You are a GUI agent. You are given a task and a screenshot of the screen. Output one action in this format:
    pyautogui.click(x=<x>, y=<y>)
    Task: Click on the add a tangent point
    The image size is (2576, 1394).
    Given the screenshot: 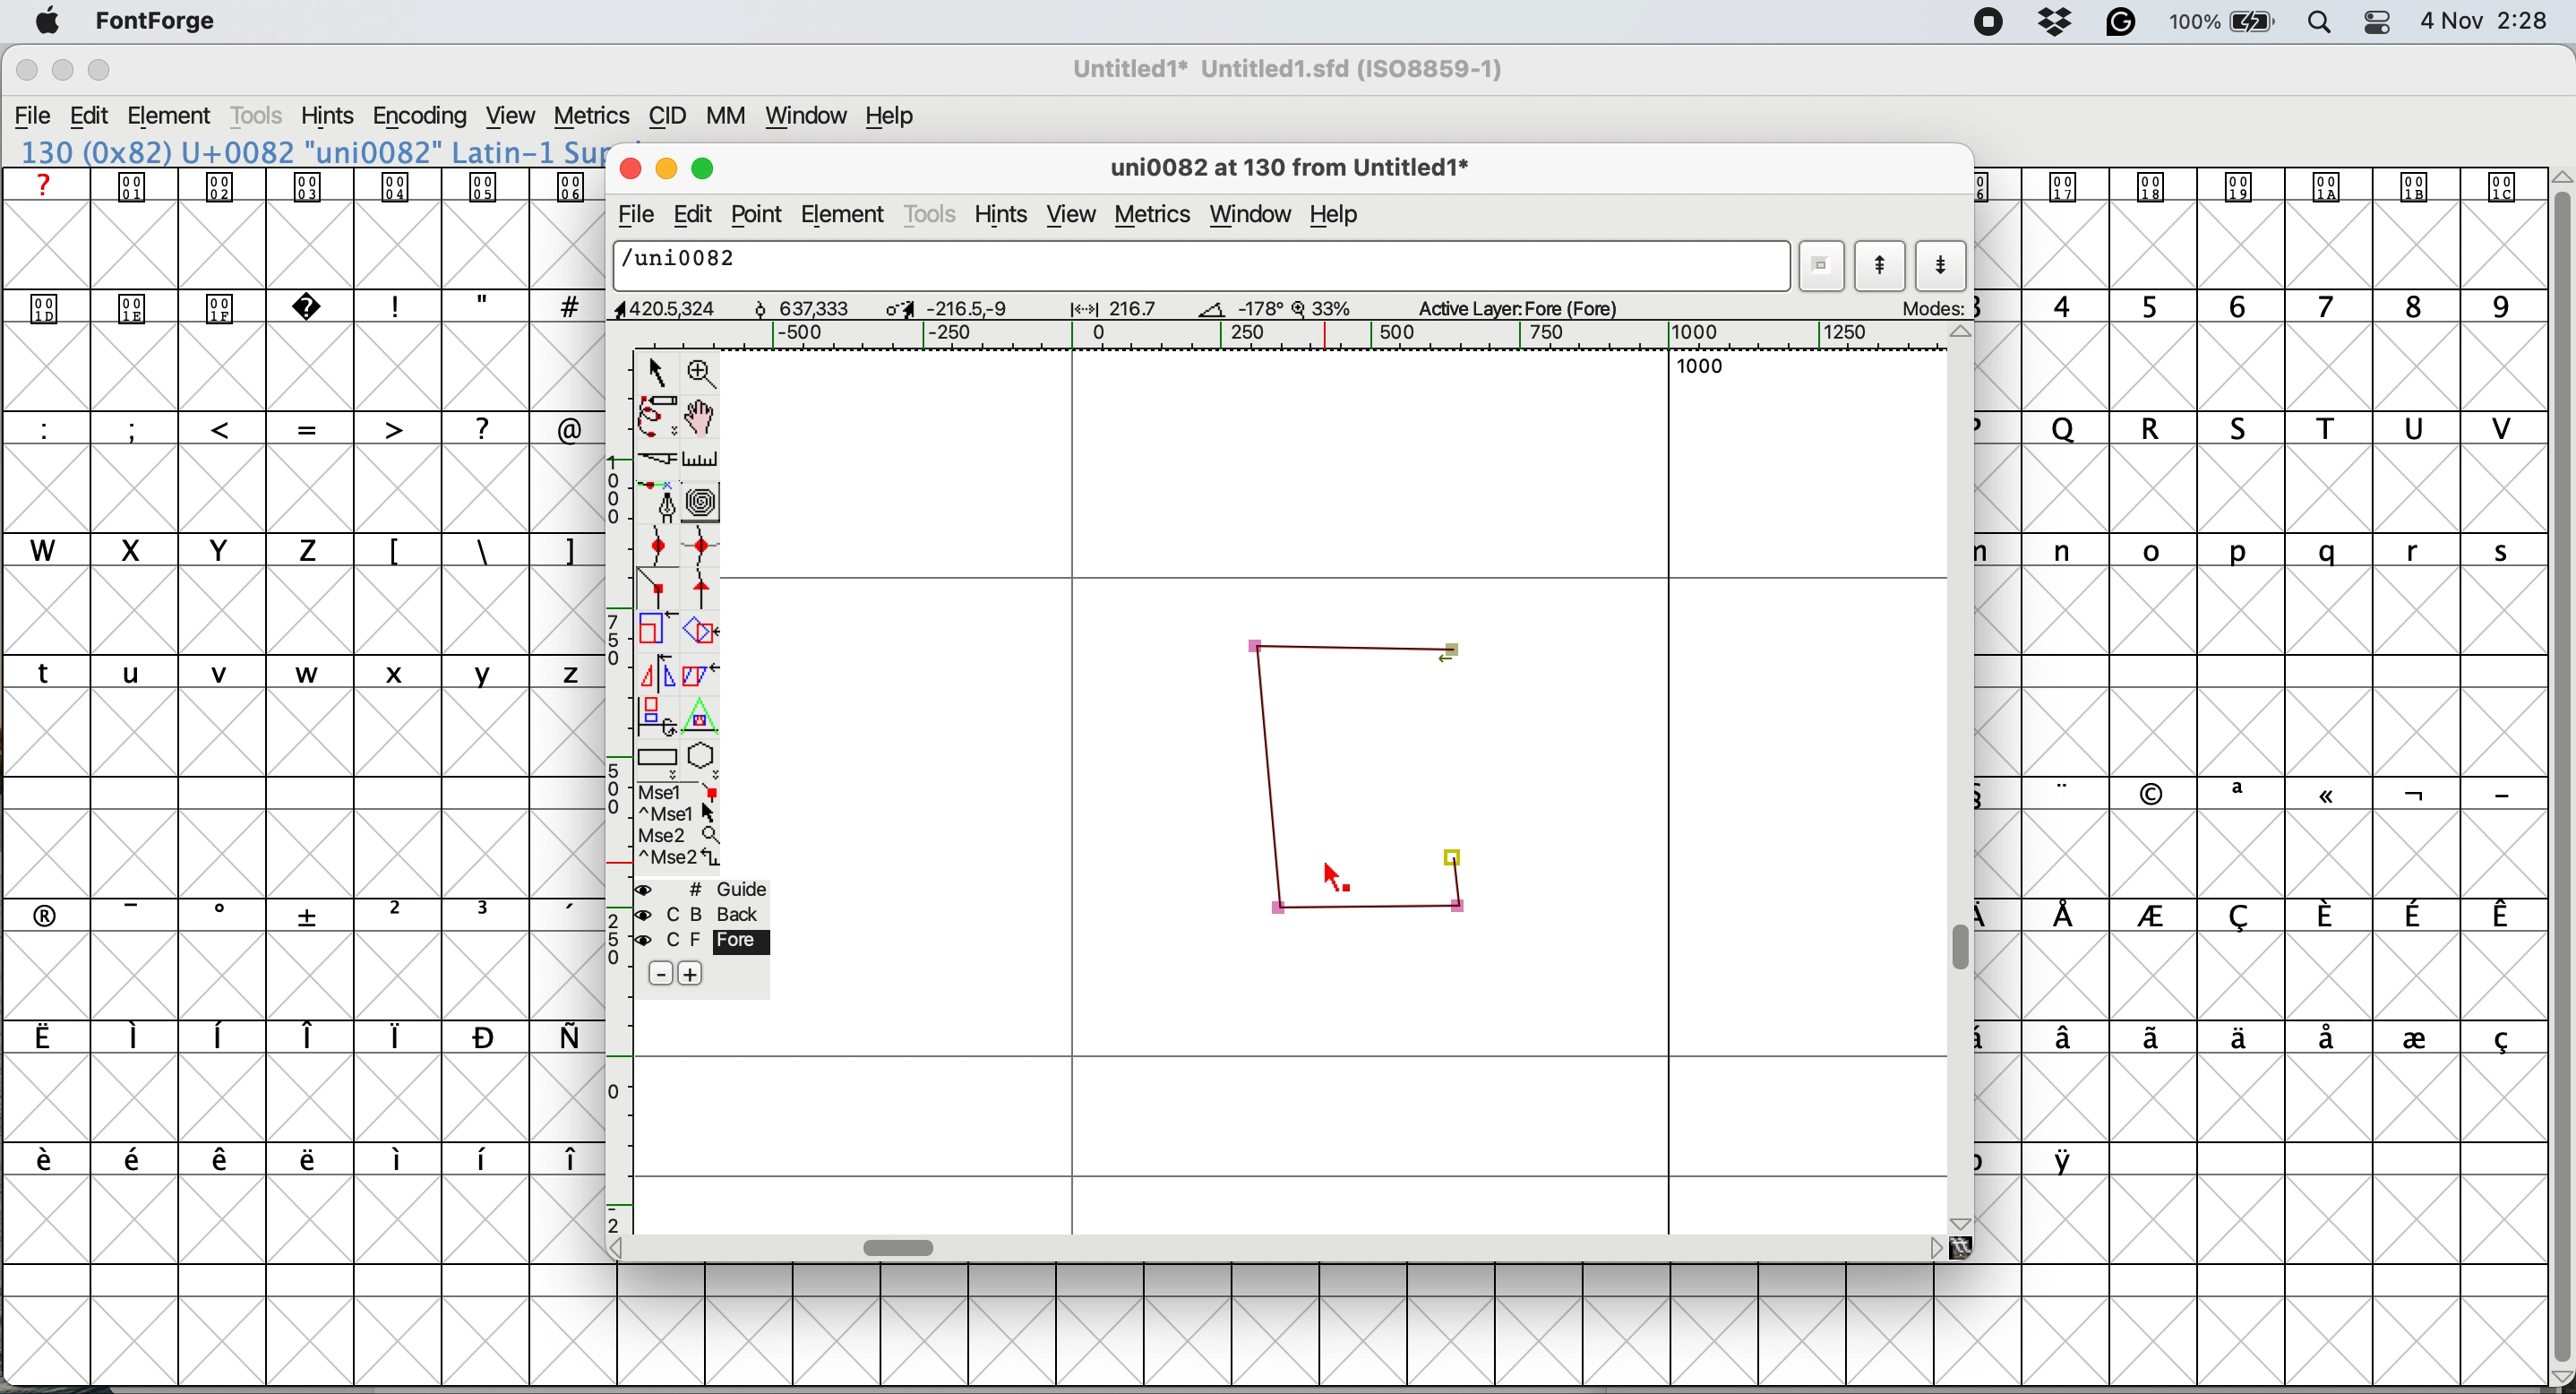 What is the action you would take?
    pyautogui.click(x=704, y=589)
    